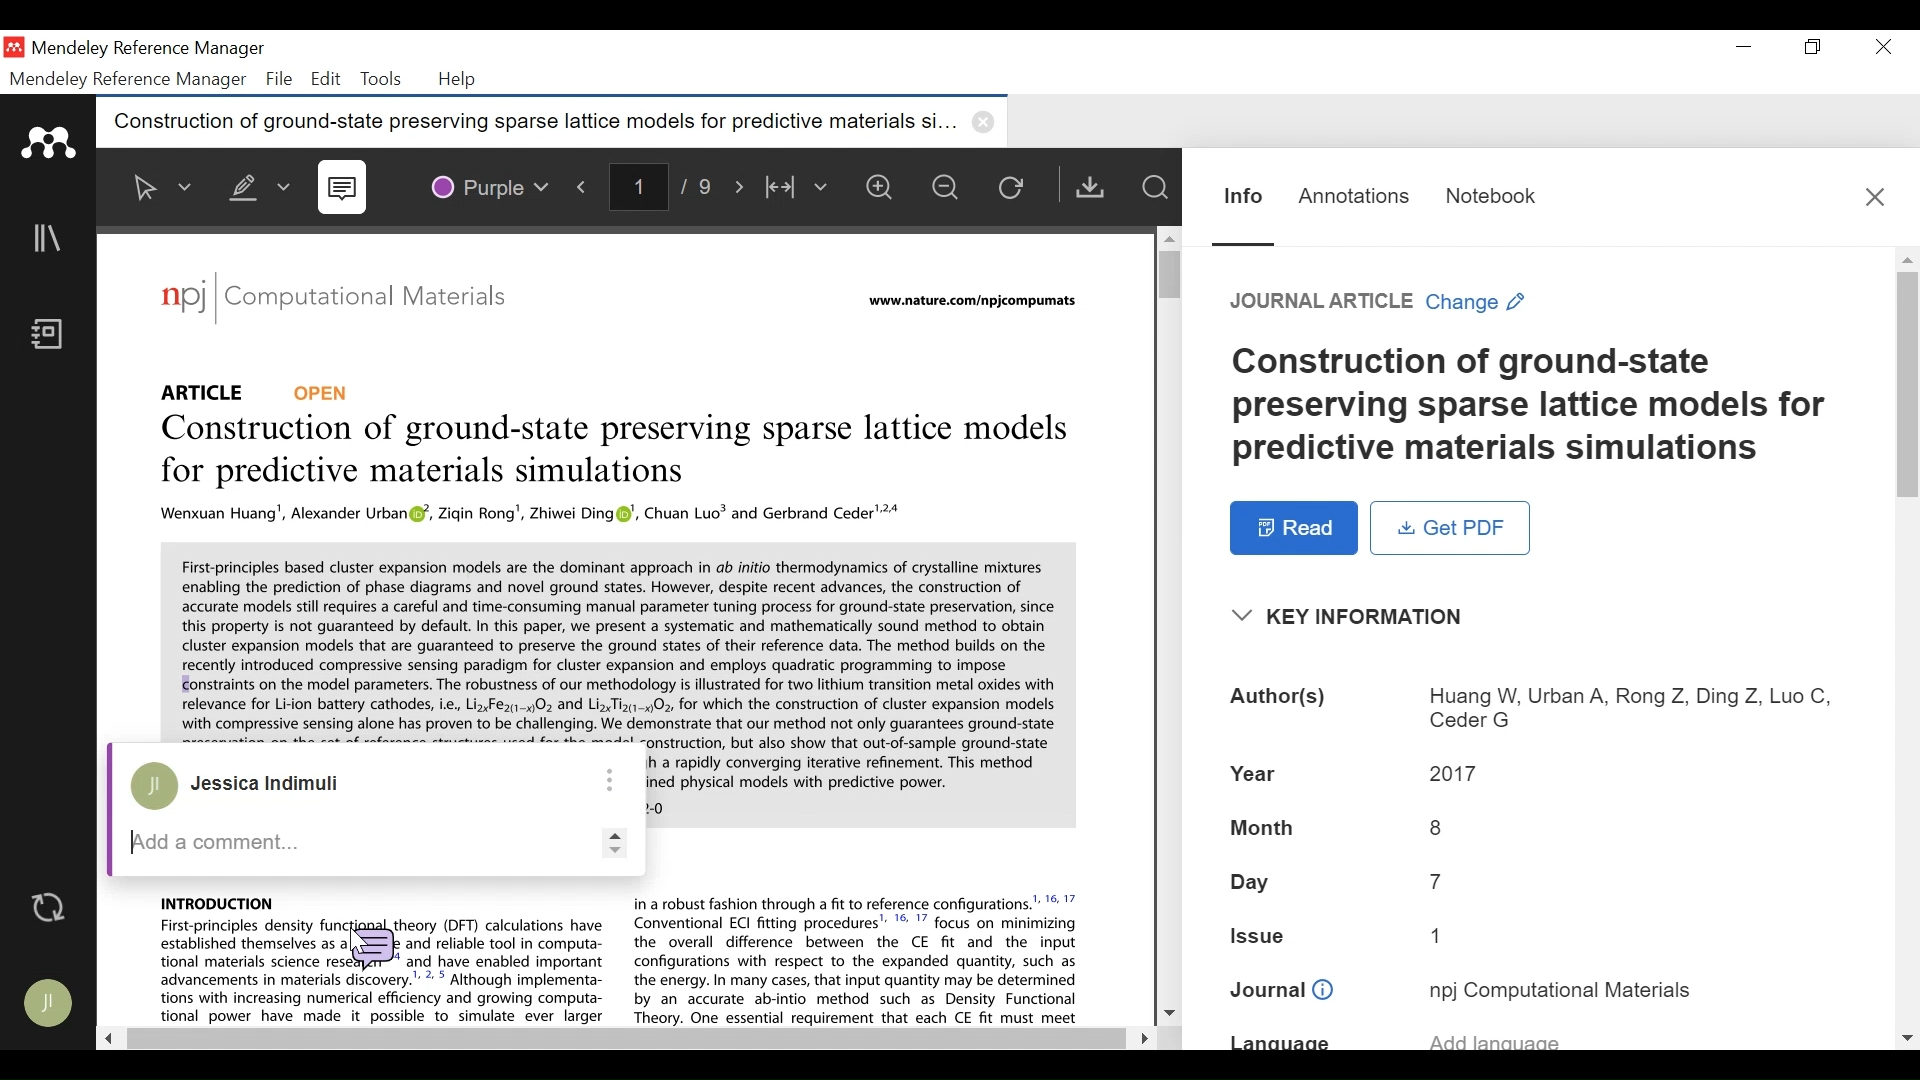 The width and height of the screenshot is (1920, 1080). I want to click on Reference Type, so click(209, 389).